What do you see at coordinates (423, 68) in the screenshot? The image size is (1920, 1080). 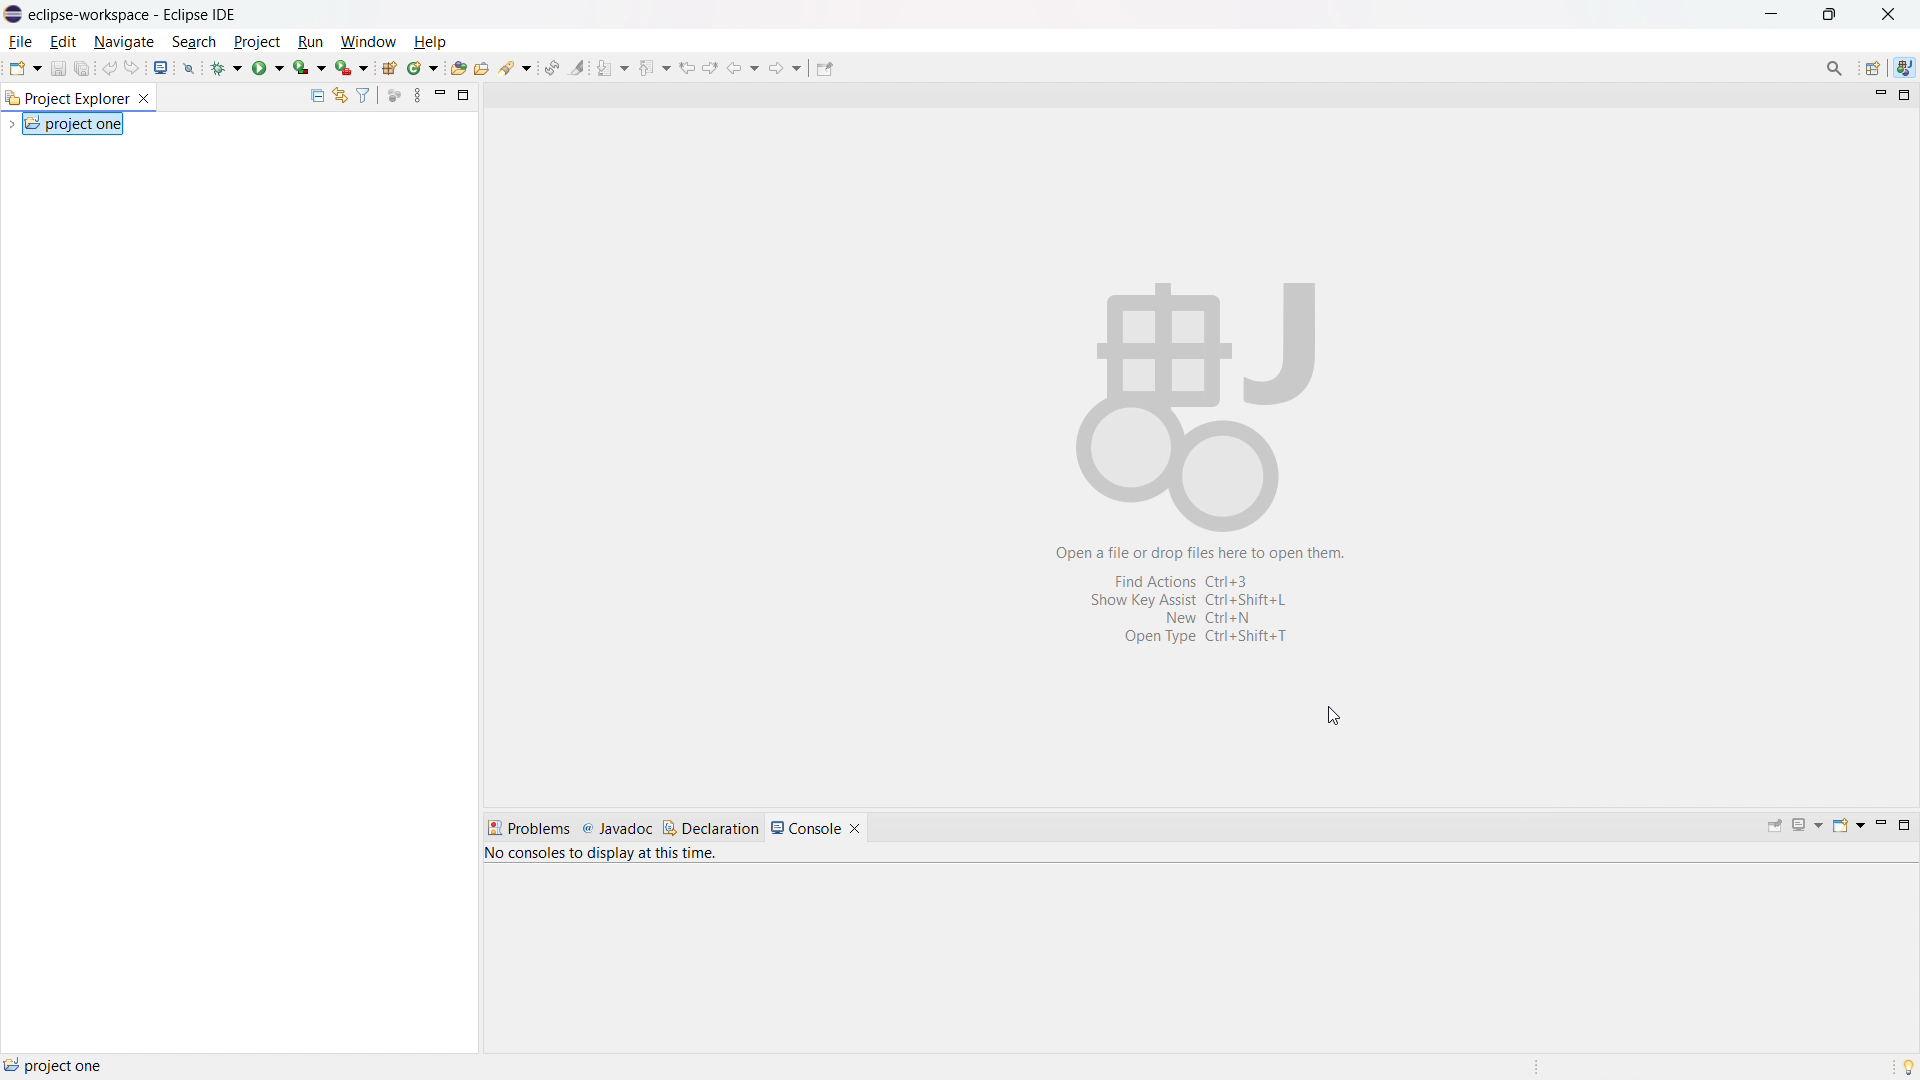 I see `new java class` at bounding box center [423, 68].